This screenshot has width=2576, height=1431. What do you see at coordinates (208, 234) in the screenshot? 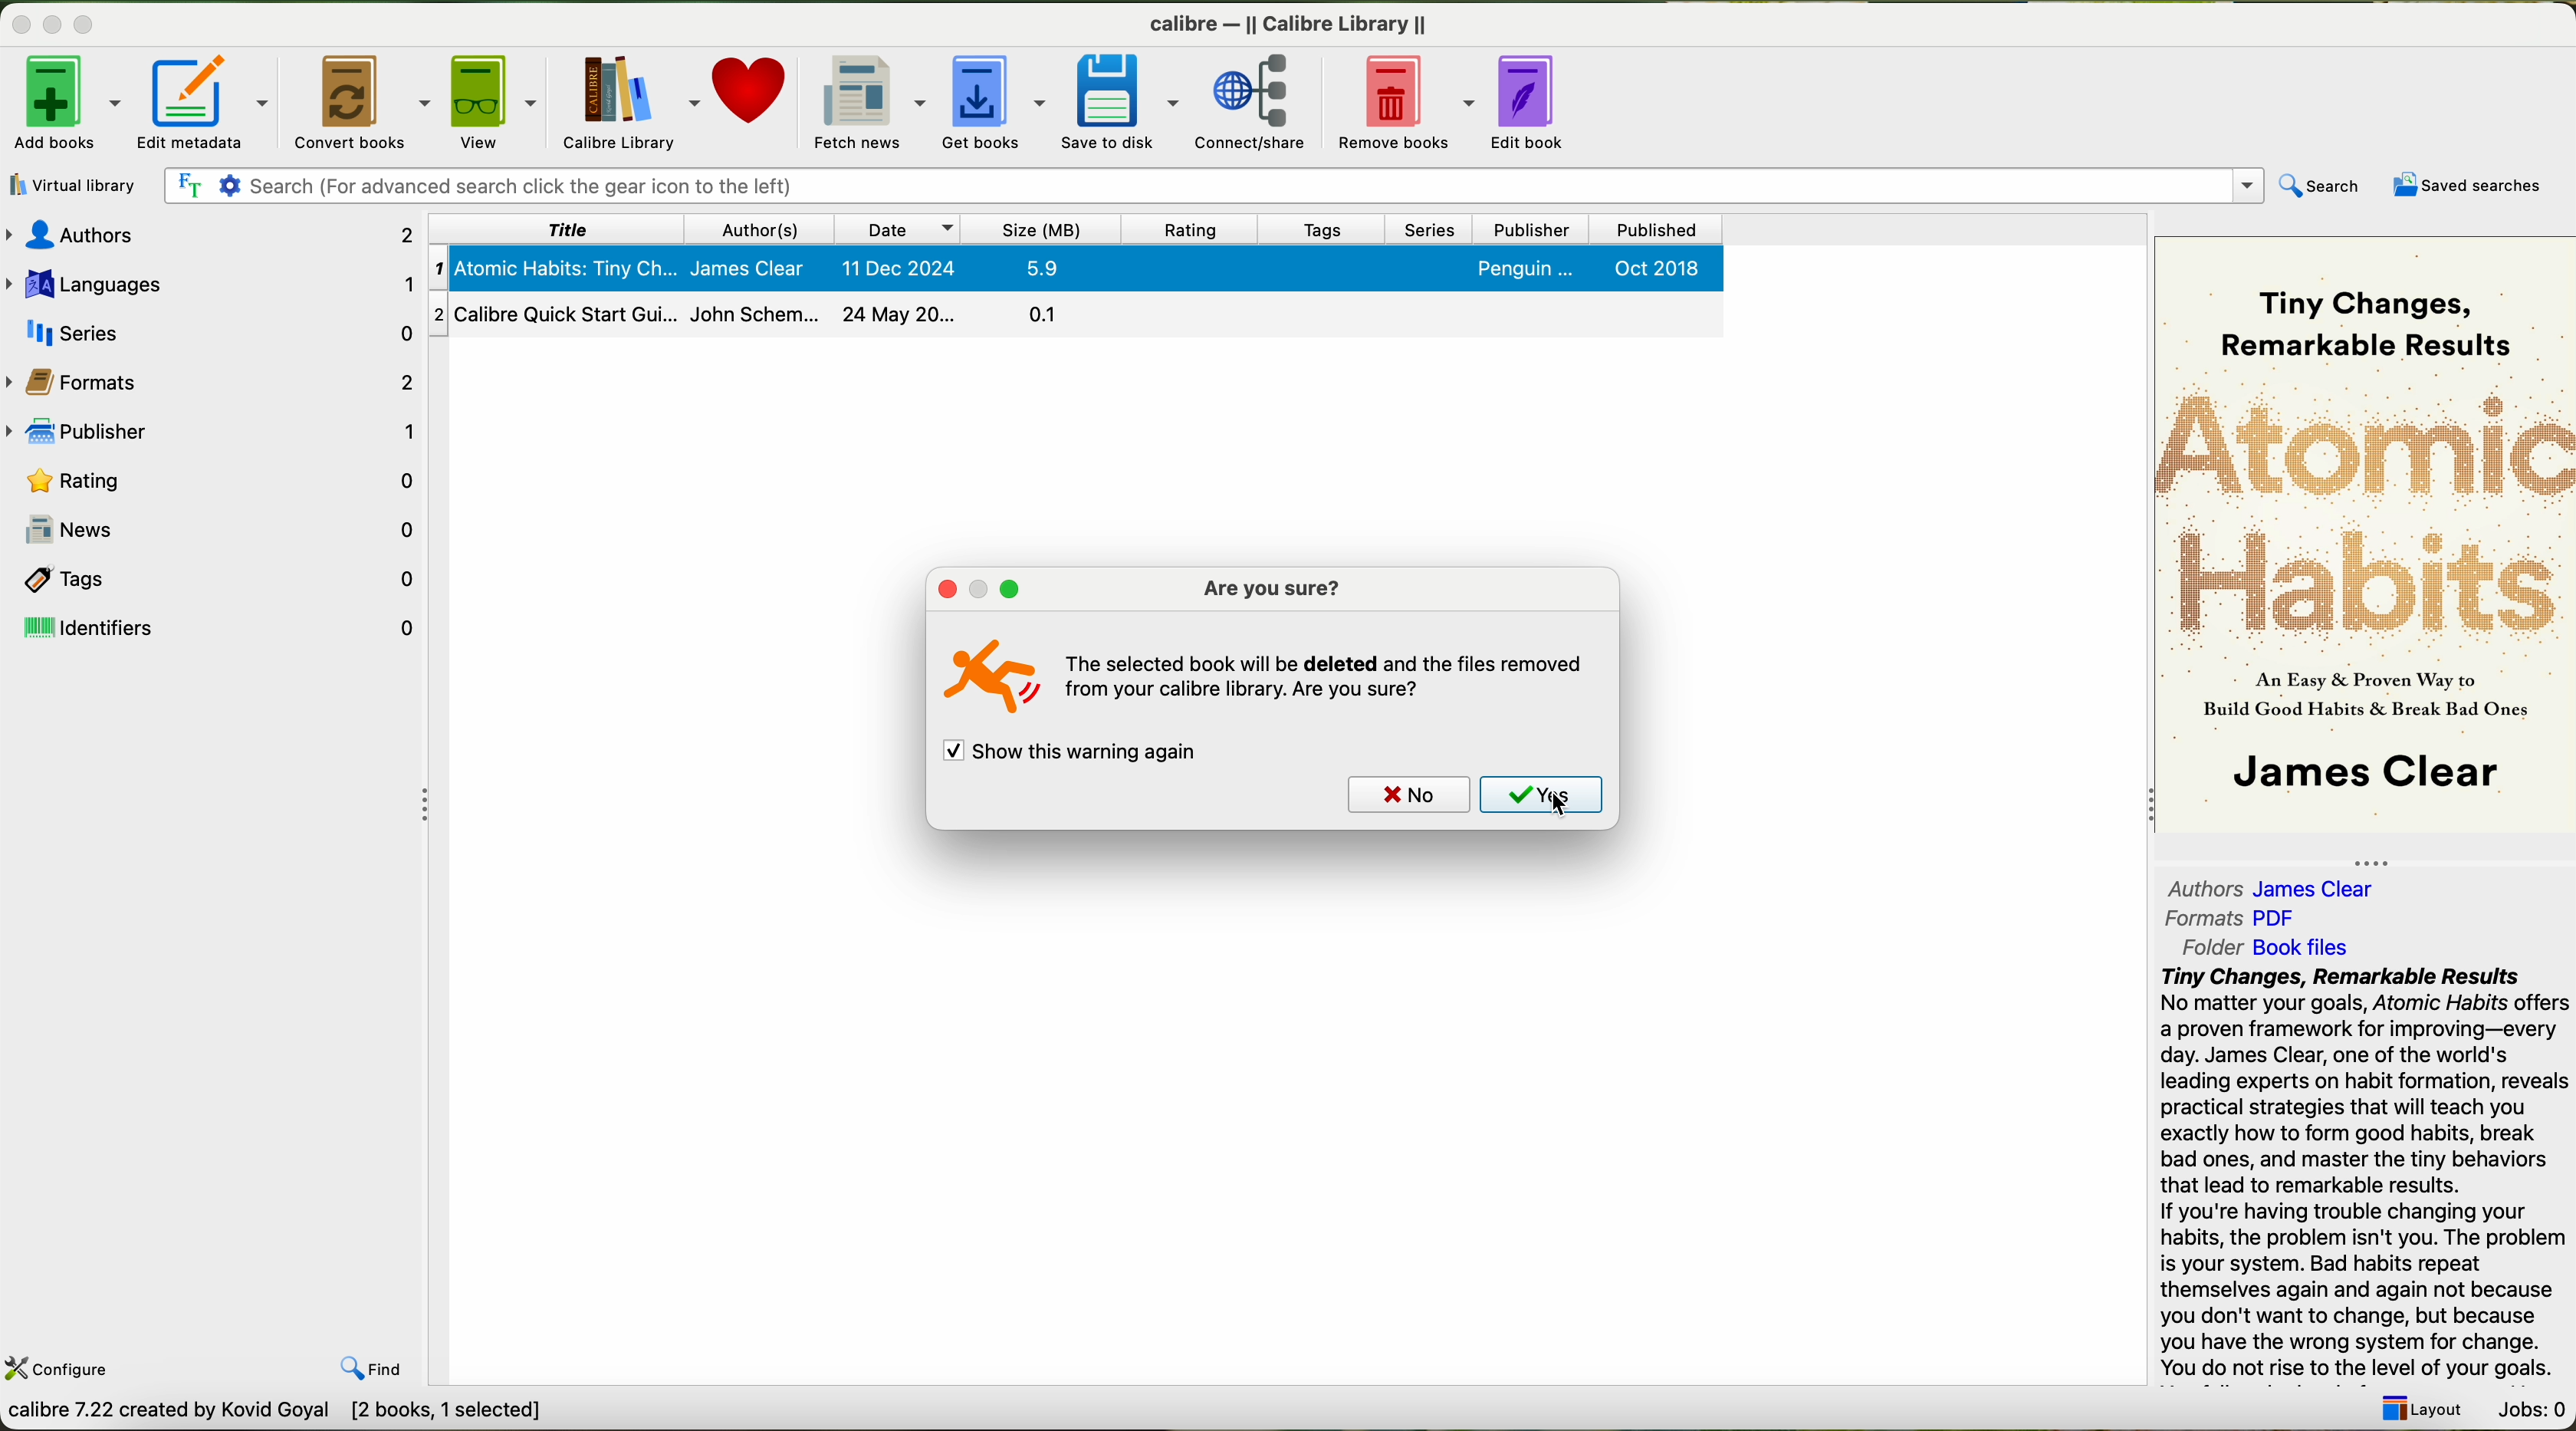
I see `authors` at bounding box center [208, 234].